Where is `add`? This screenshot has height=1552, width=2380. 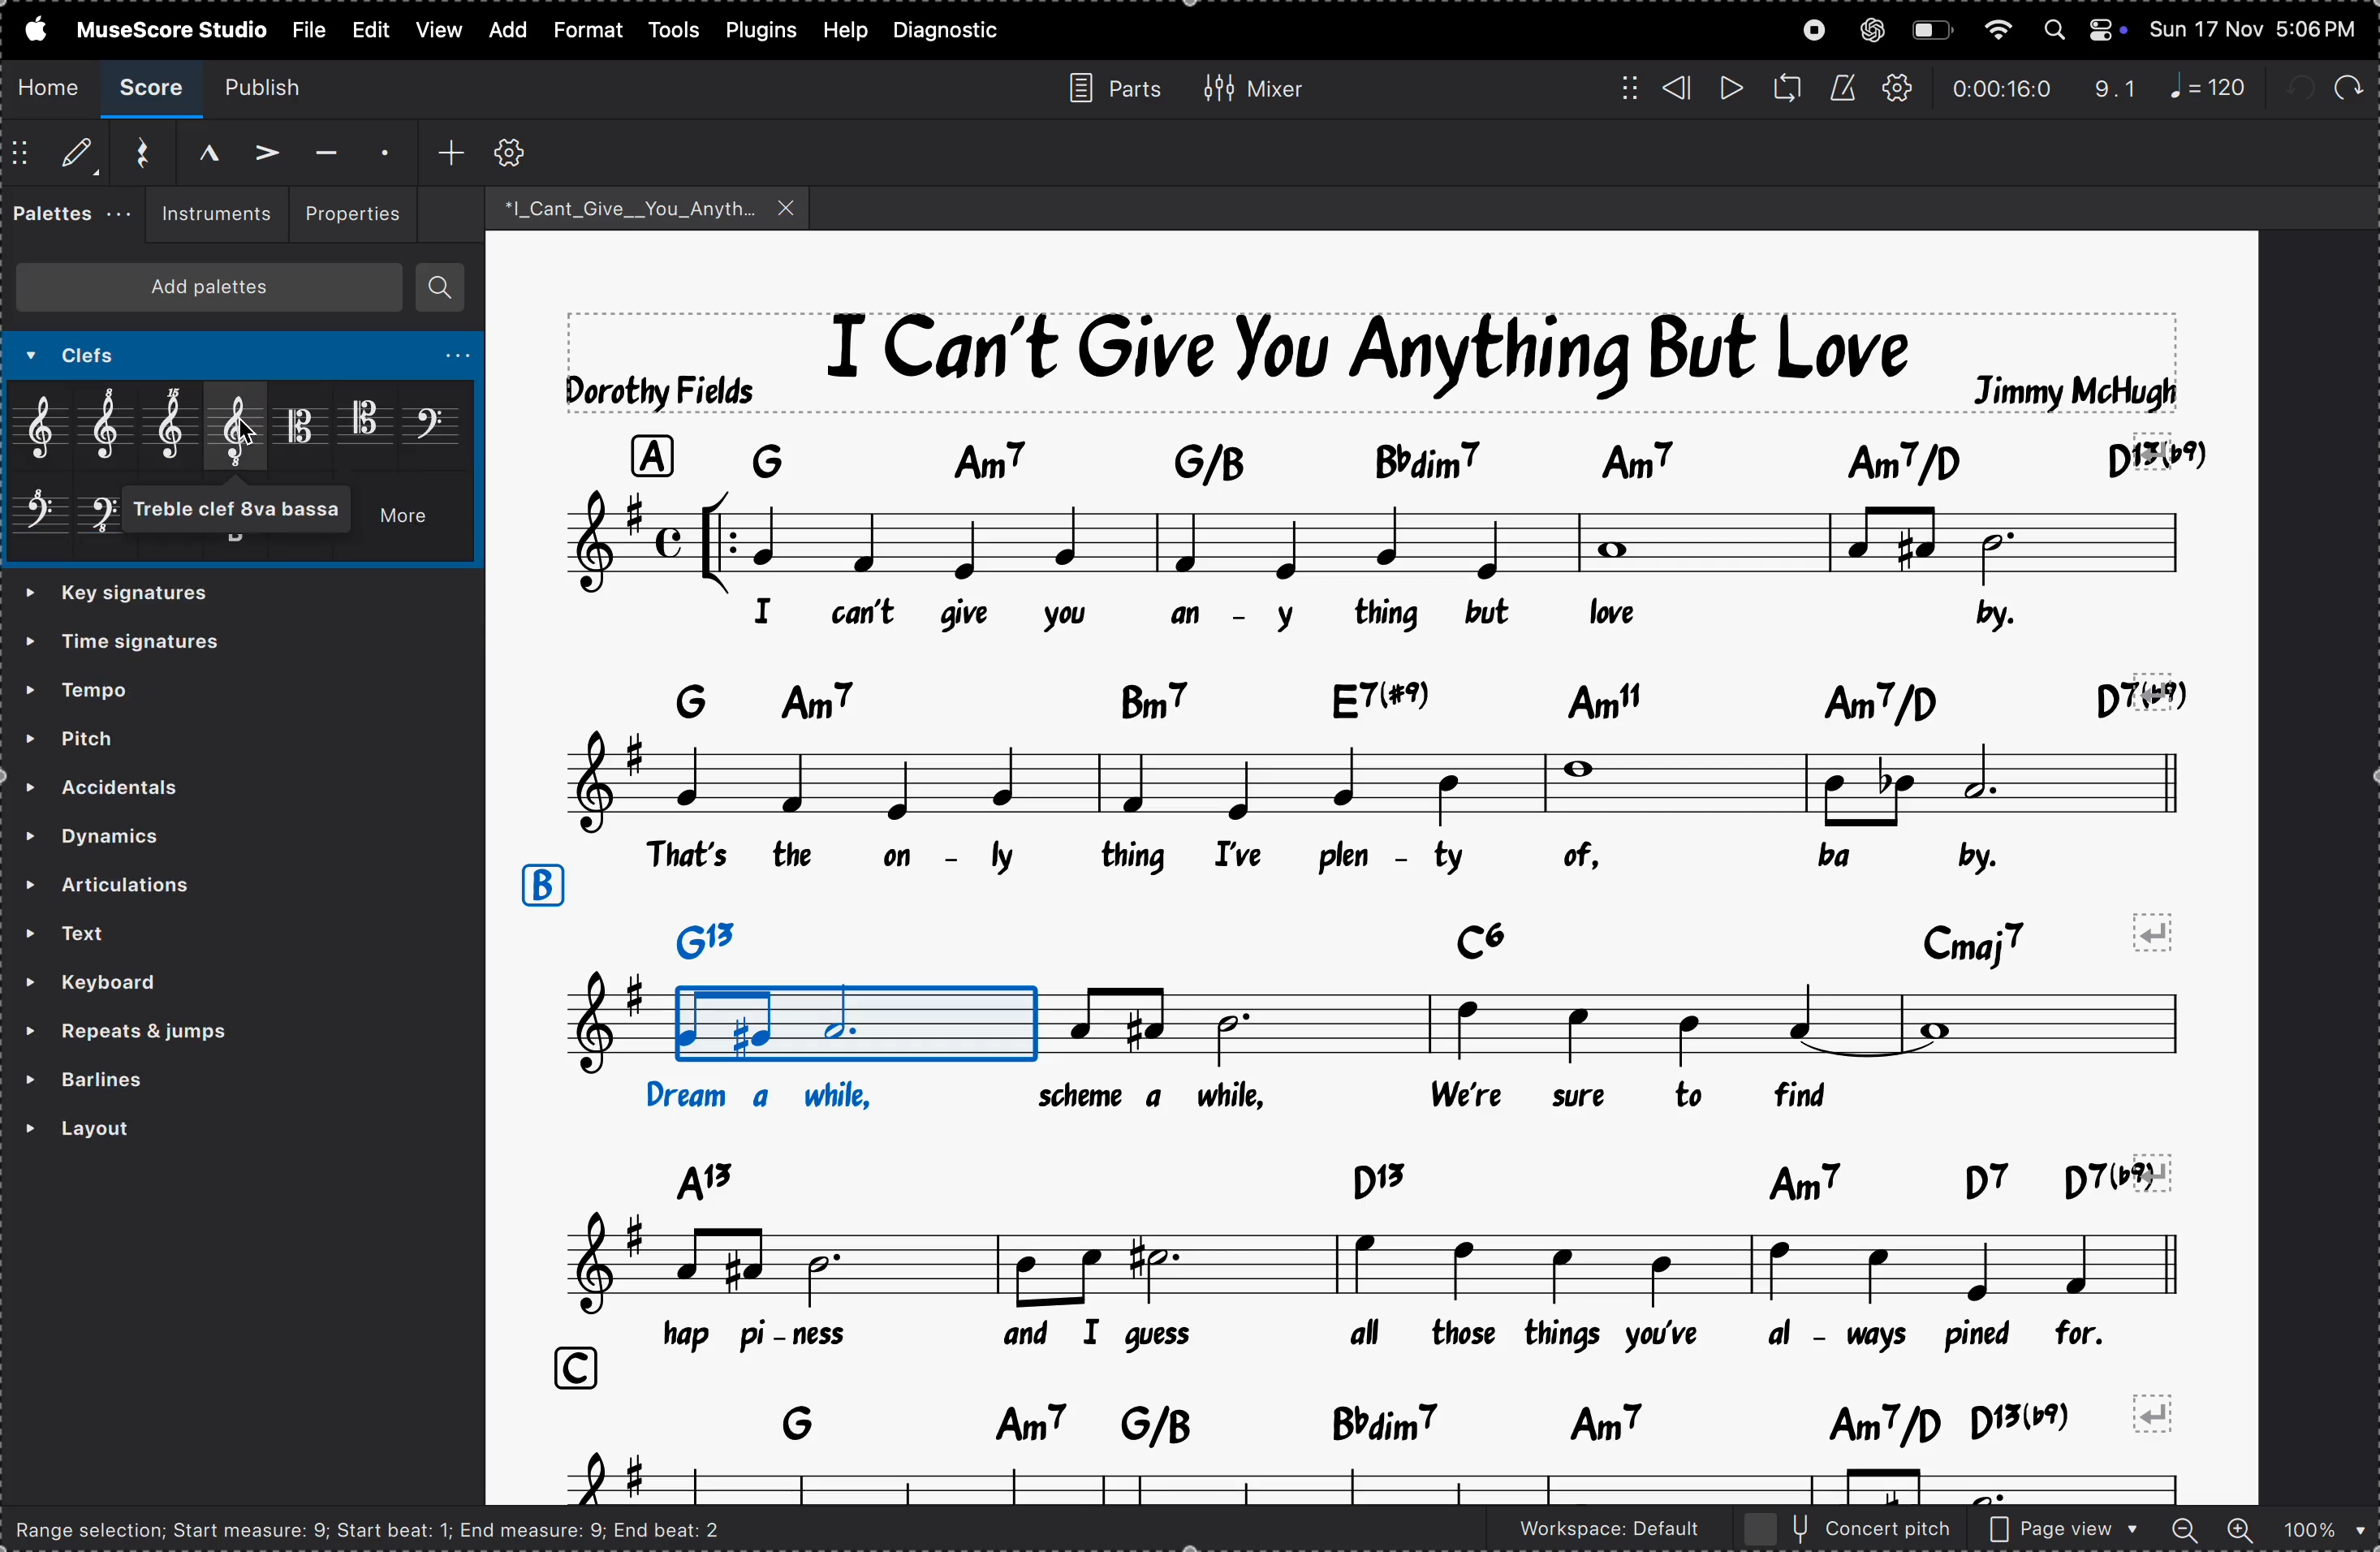
add is located at coordinates (451, 150).